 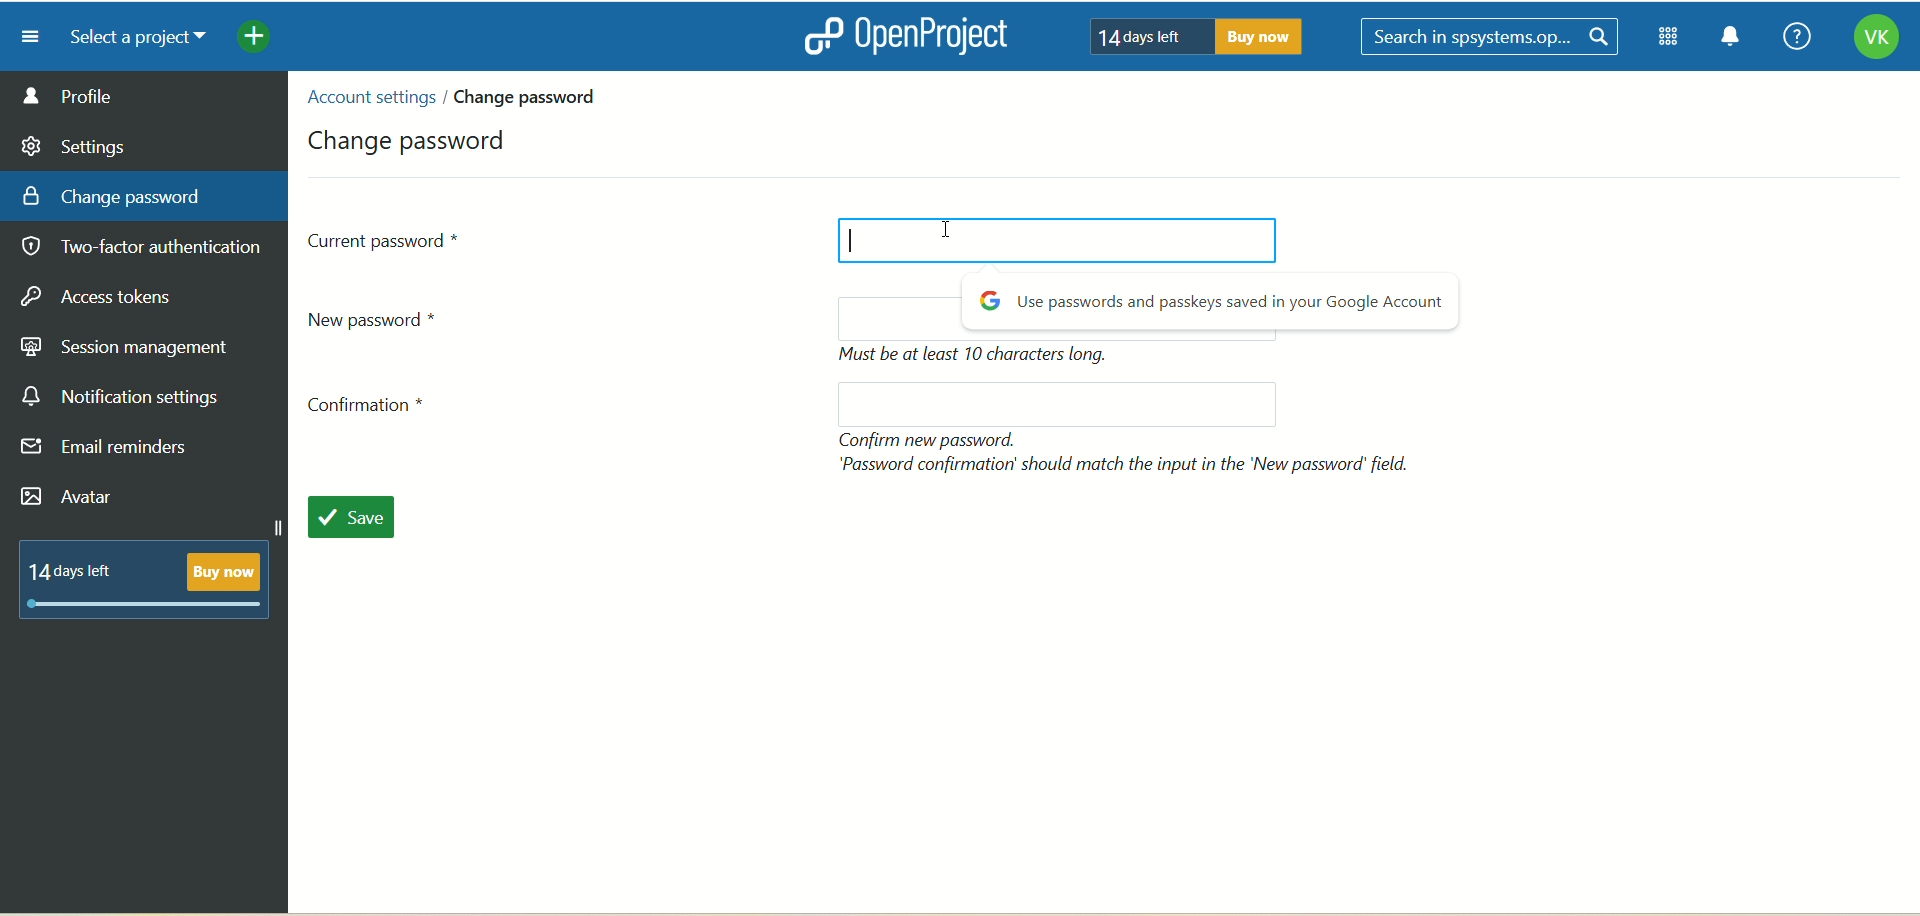 What do you see at coordinates (23, 36) in the screenshot?
I see `menu` at bounding box center [23, 36].